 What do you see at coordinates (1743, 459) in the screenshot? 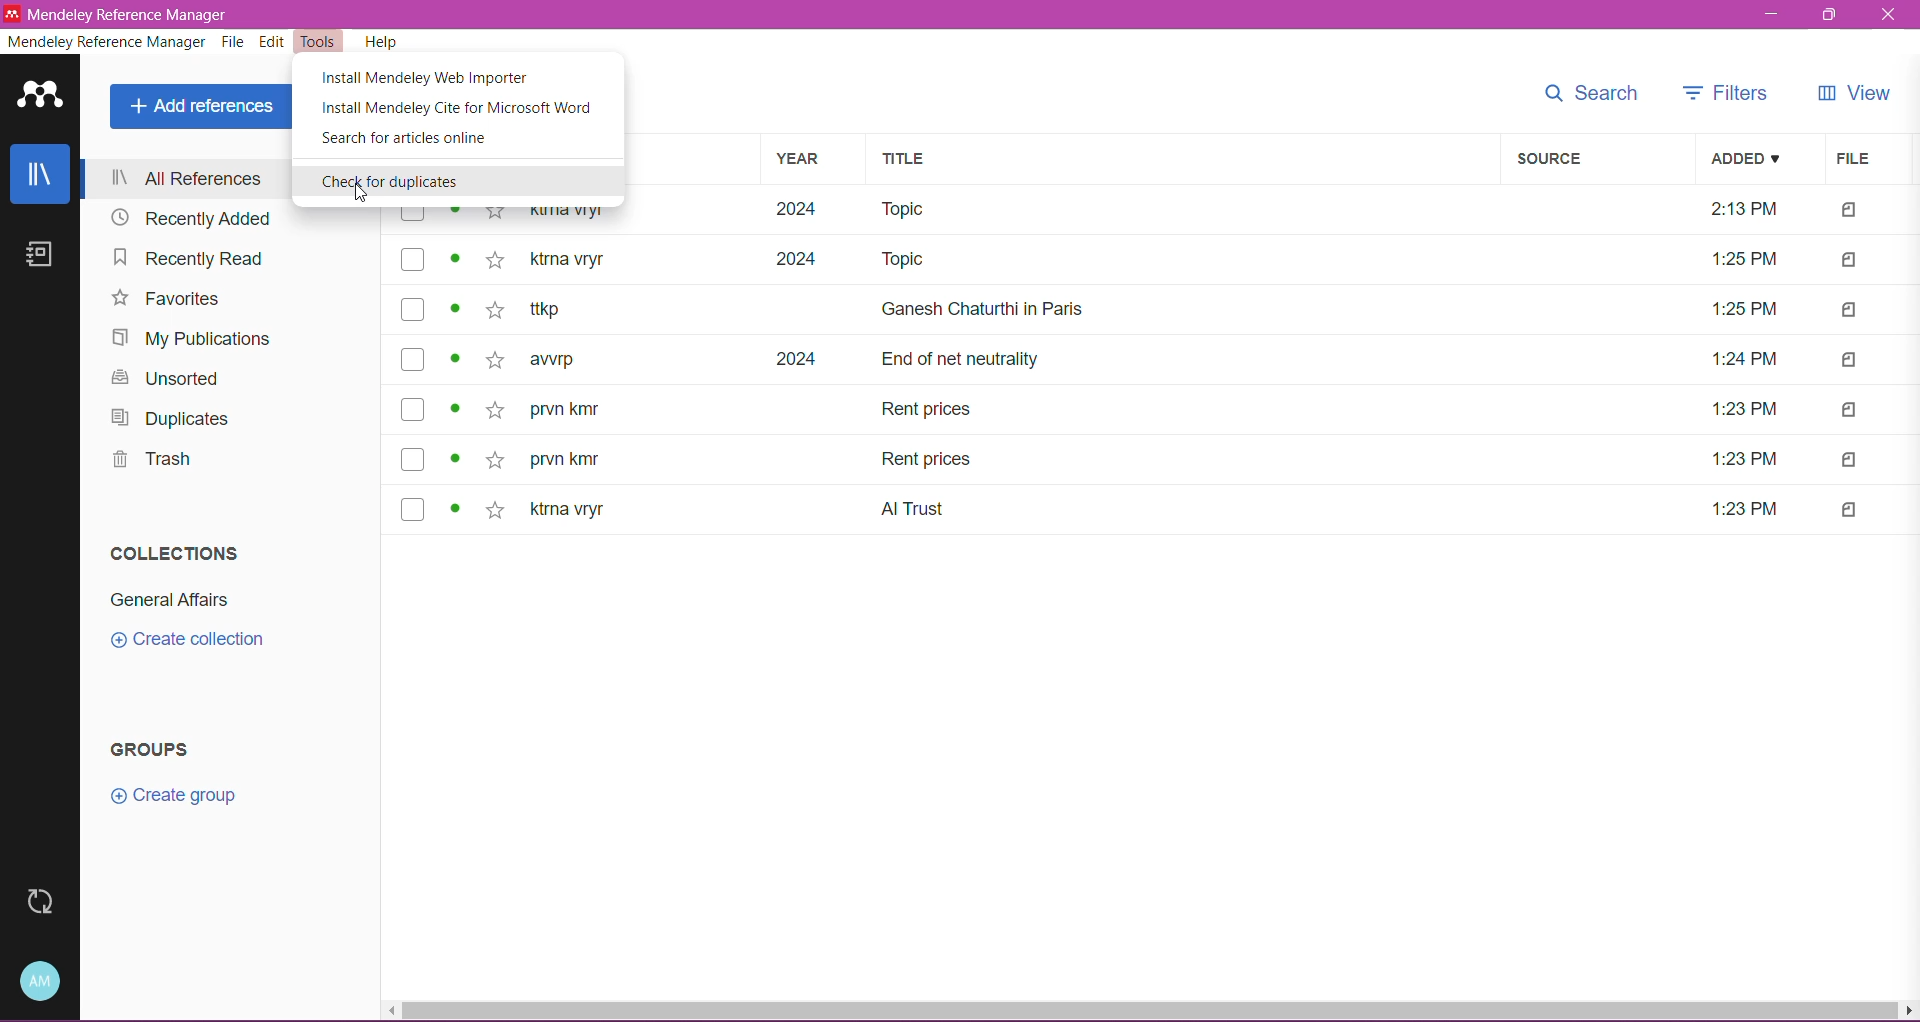
I see `file` at bounding box center [1743, 459].